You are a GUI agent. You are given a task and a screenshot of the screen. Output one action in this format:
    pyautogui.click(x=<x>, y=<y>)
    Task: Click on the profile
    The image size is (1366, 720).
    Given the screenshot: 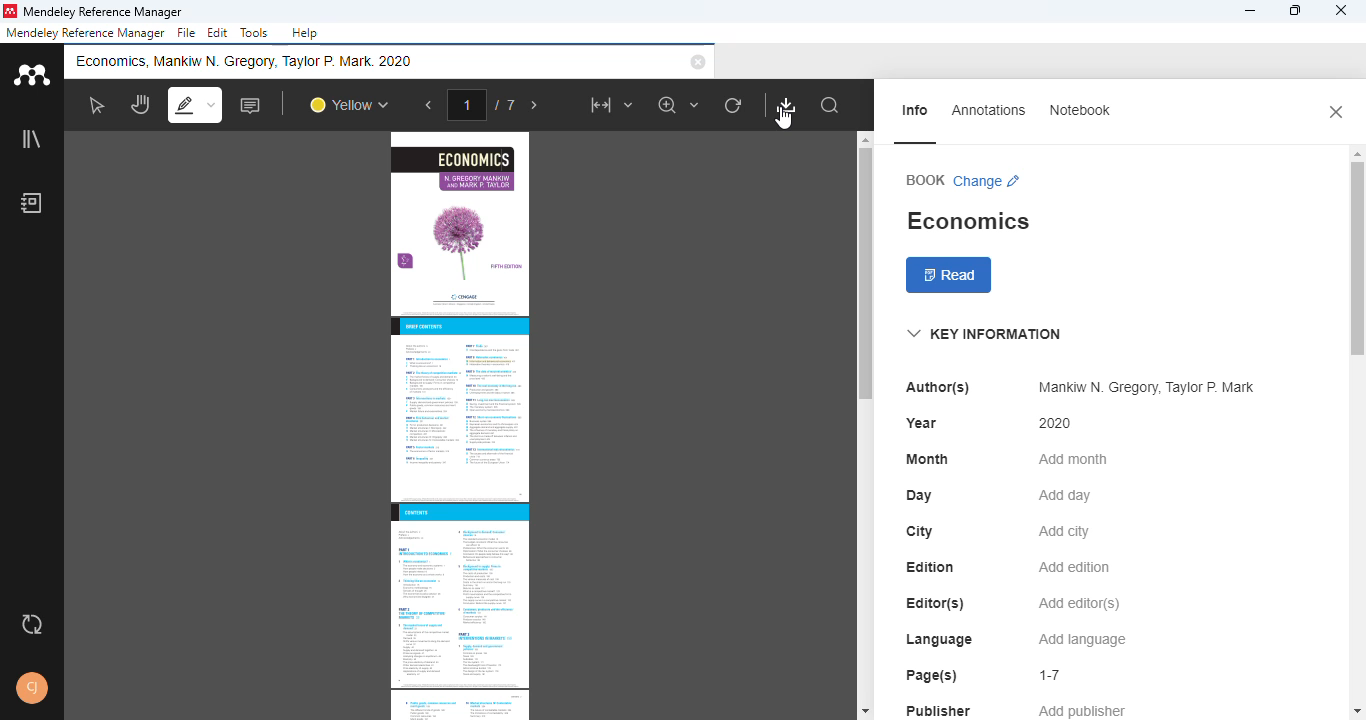 What is the action you would take?
    pyautogui.click(x=33, y=688)
    